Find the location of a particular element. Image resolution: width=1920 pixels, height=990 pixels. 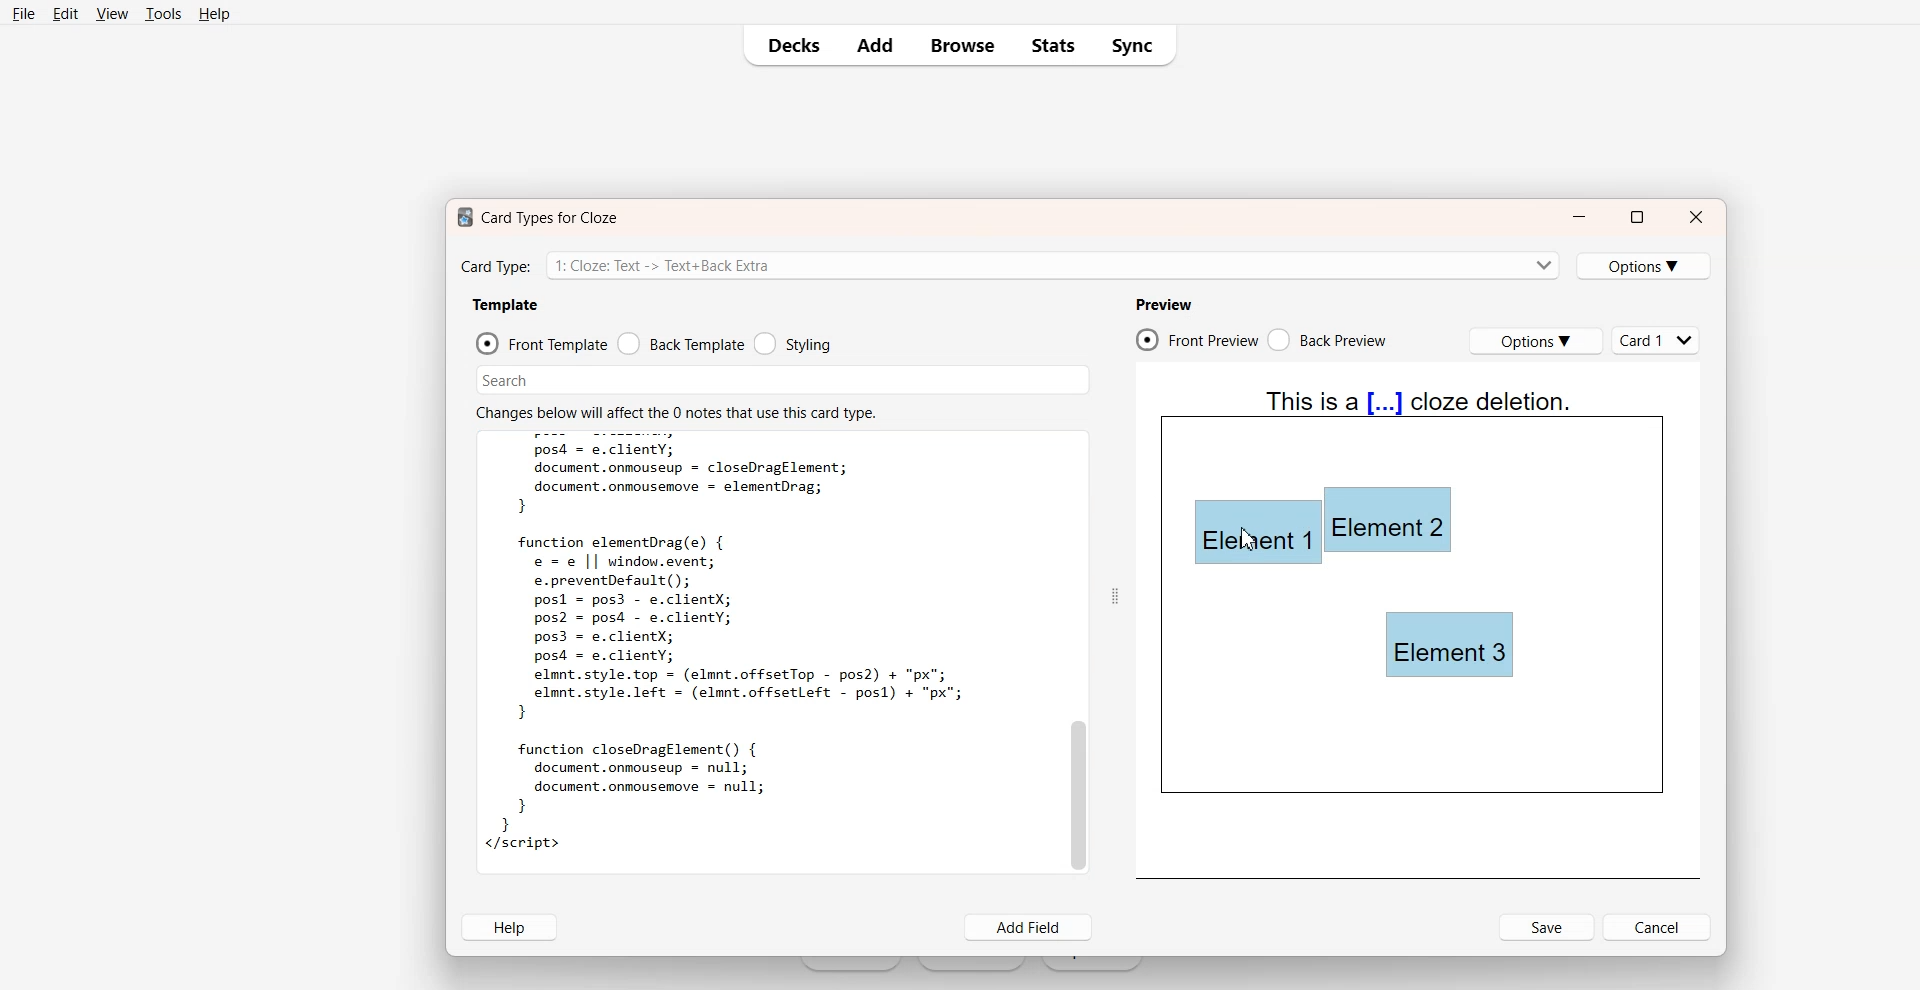

Decks is located at coordinates (787, 45).